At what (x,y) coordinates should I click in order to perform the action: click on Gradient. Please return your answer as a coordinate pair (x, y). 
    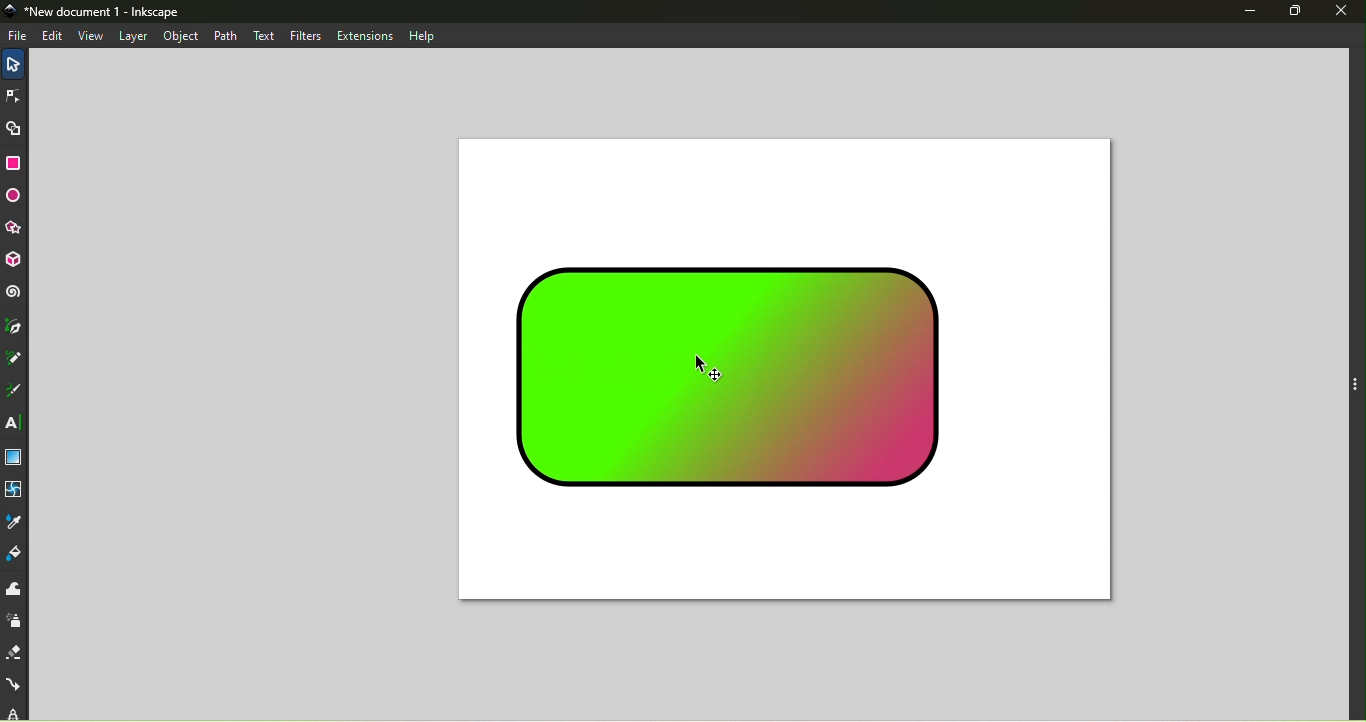
    Looking at the image, I should click on (13, 458).